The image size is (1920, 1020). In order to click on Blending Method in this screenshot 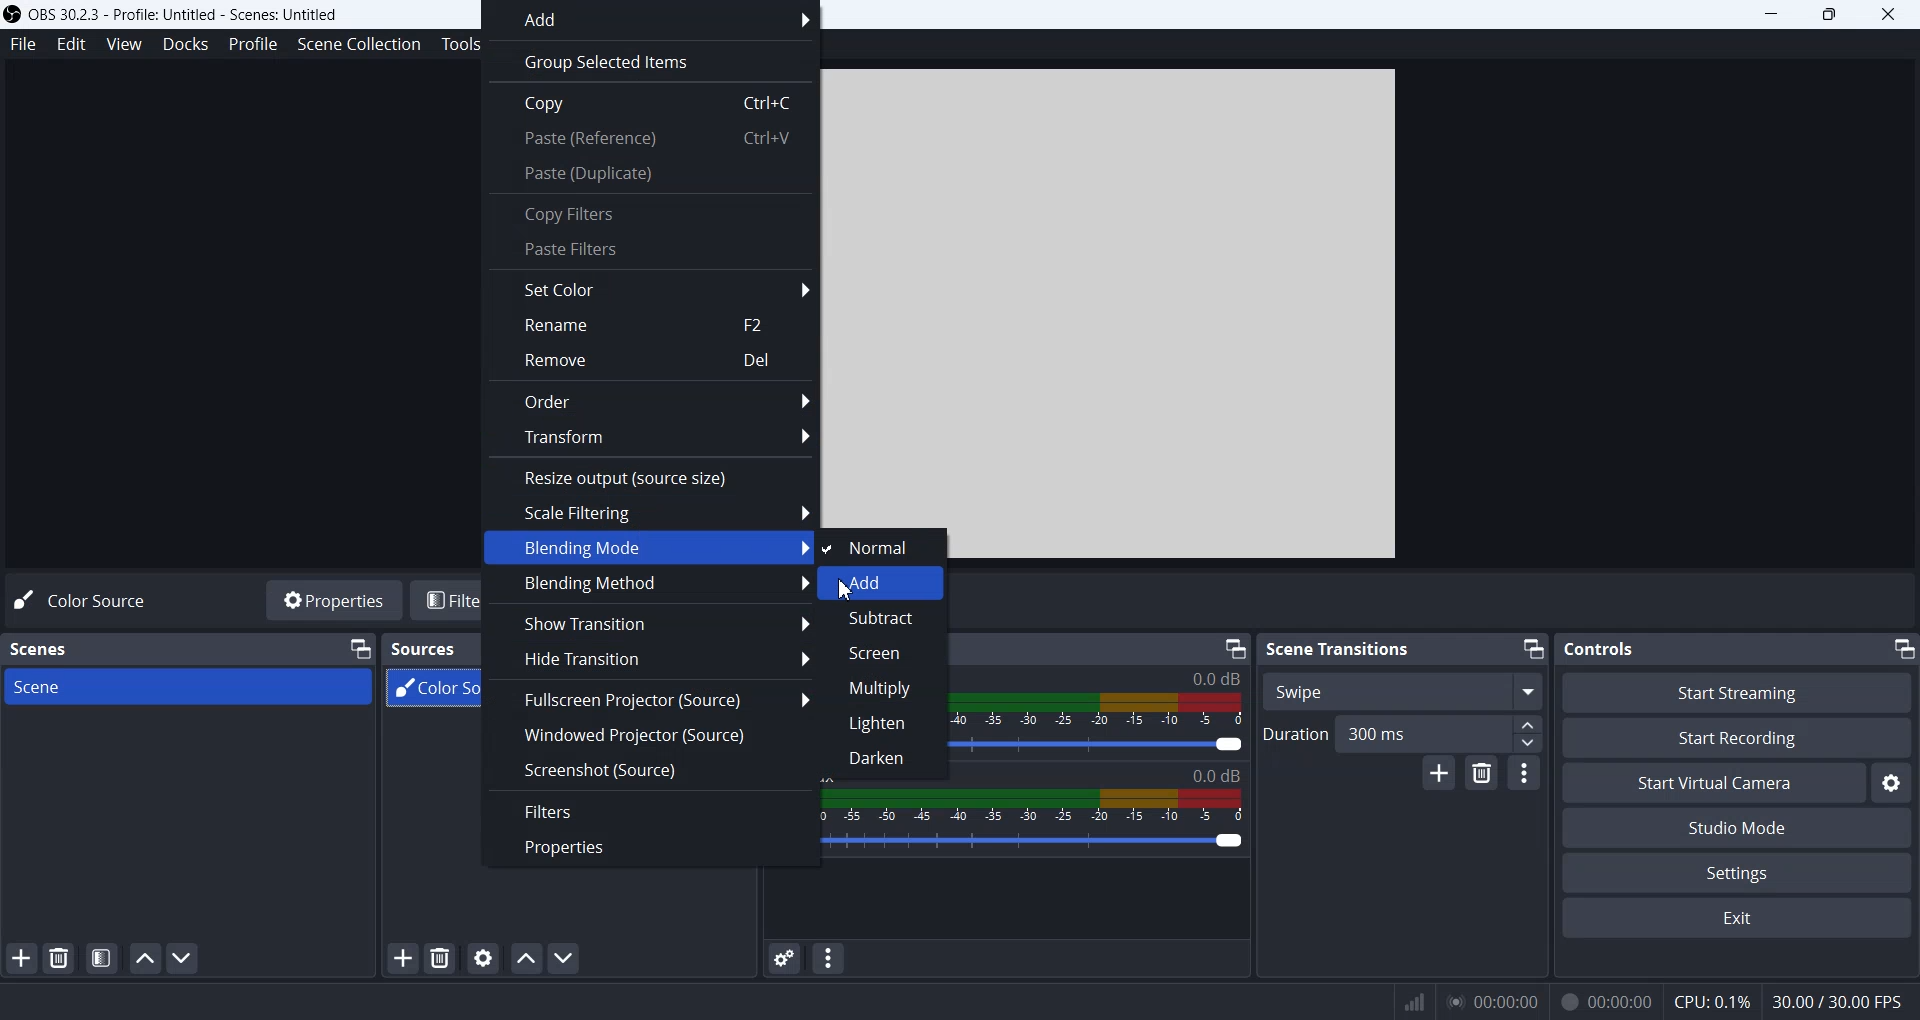, I will do `click(647, 585)`.